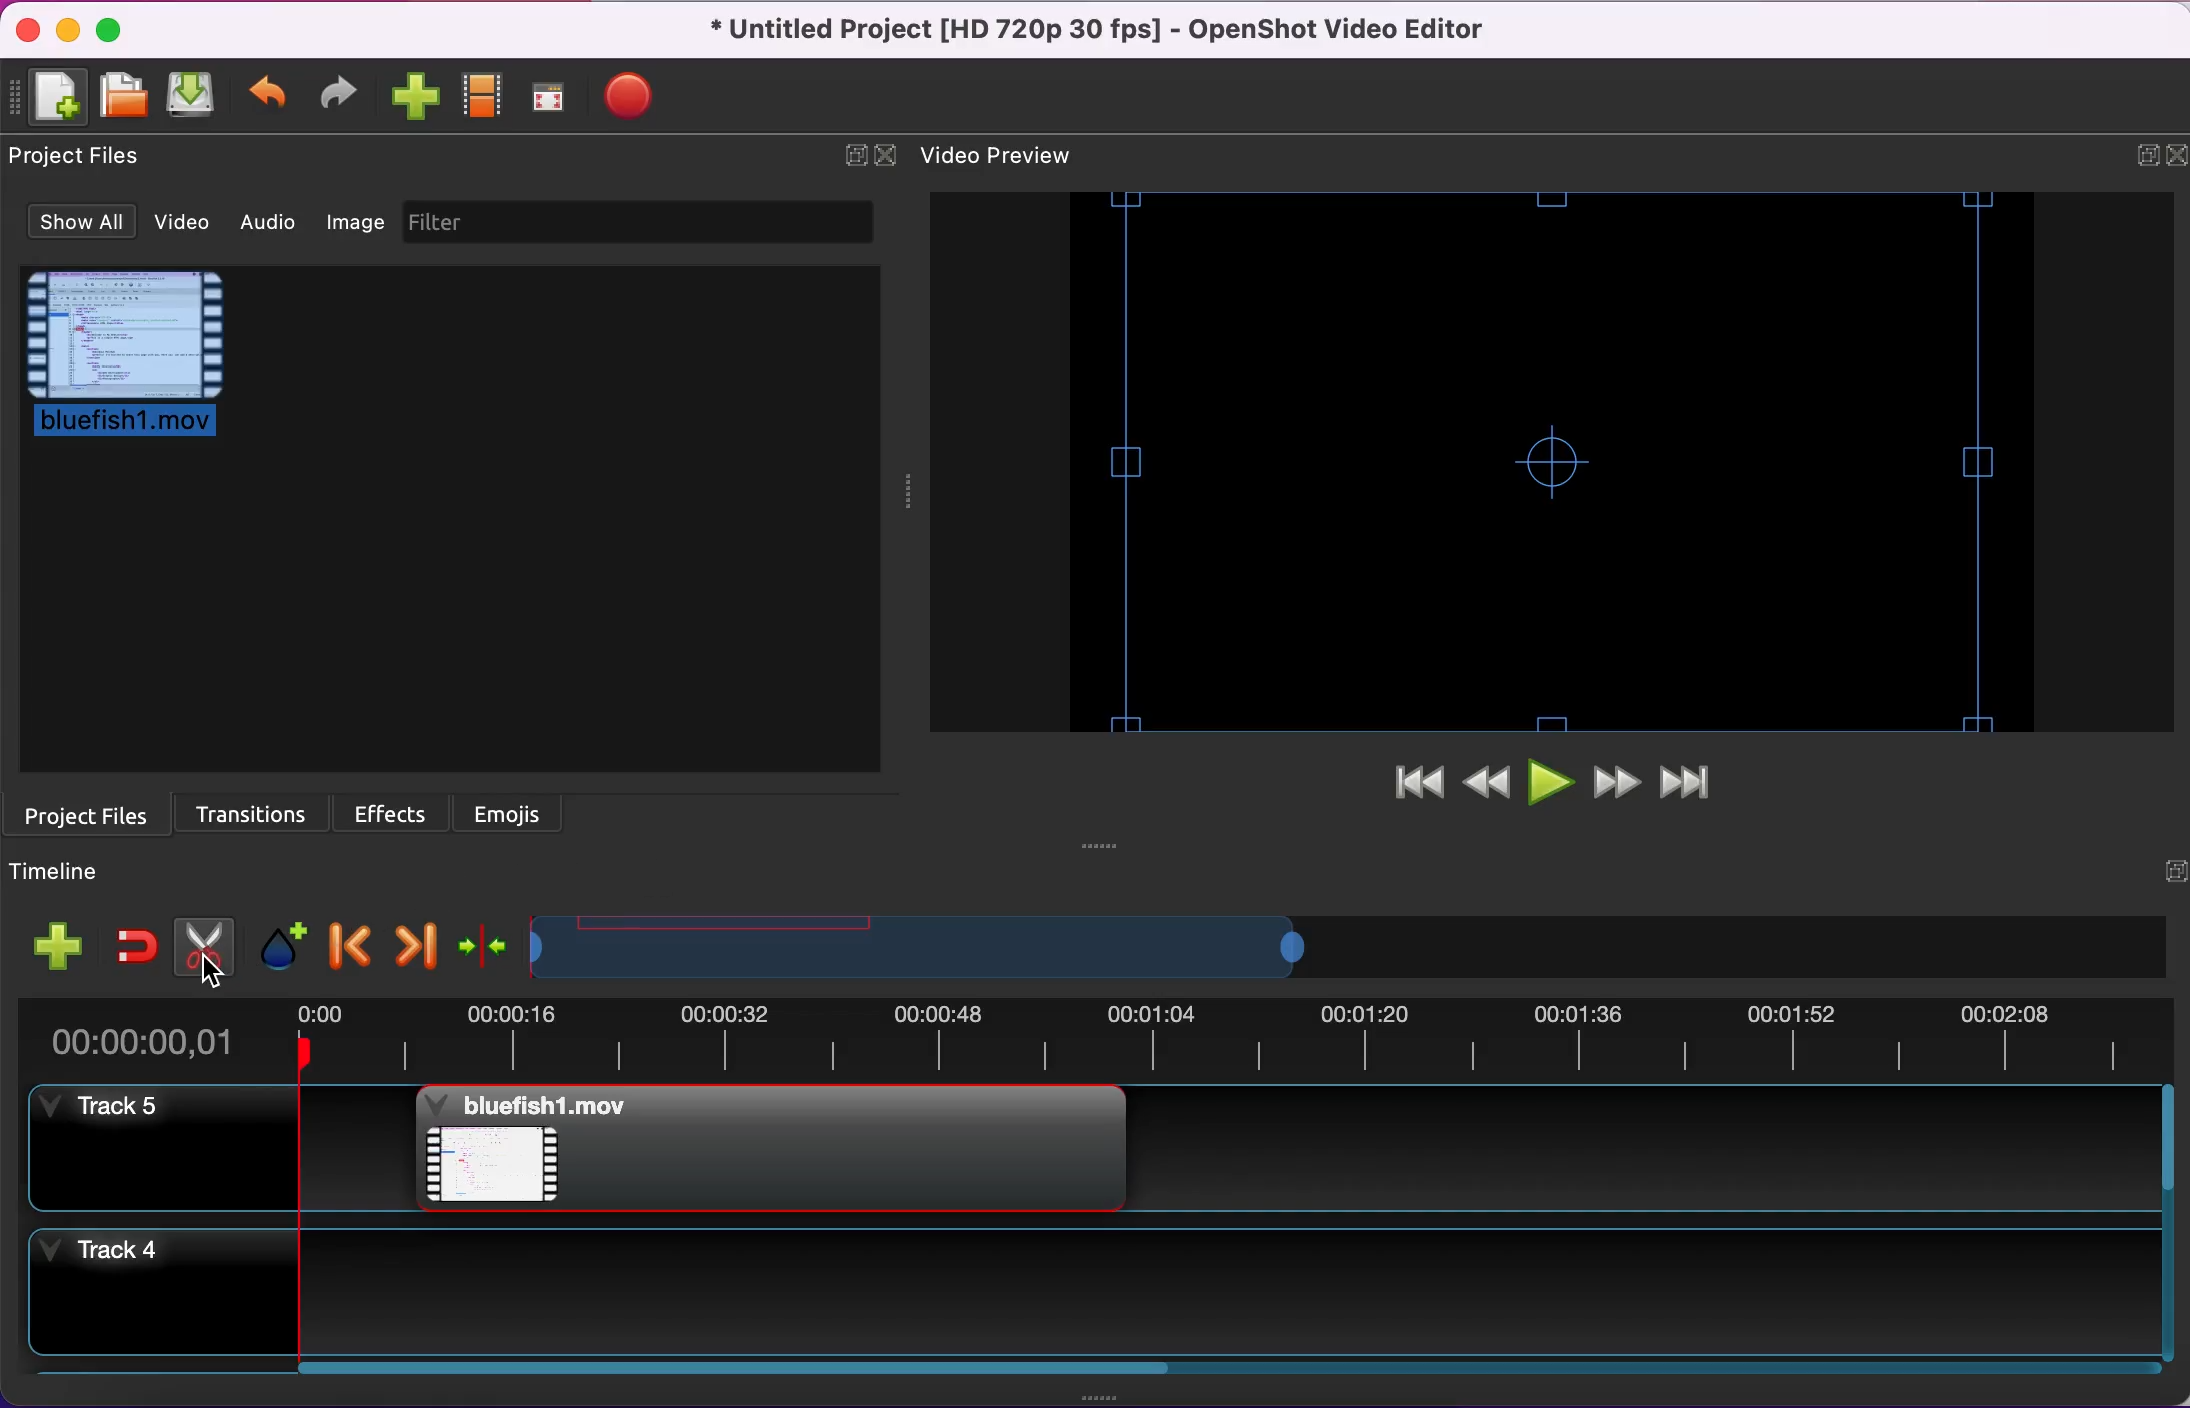 This screenshot has height=1408, width=2190. I want to click on show all, so click(73, 223).